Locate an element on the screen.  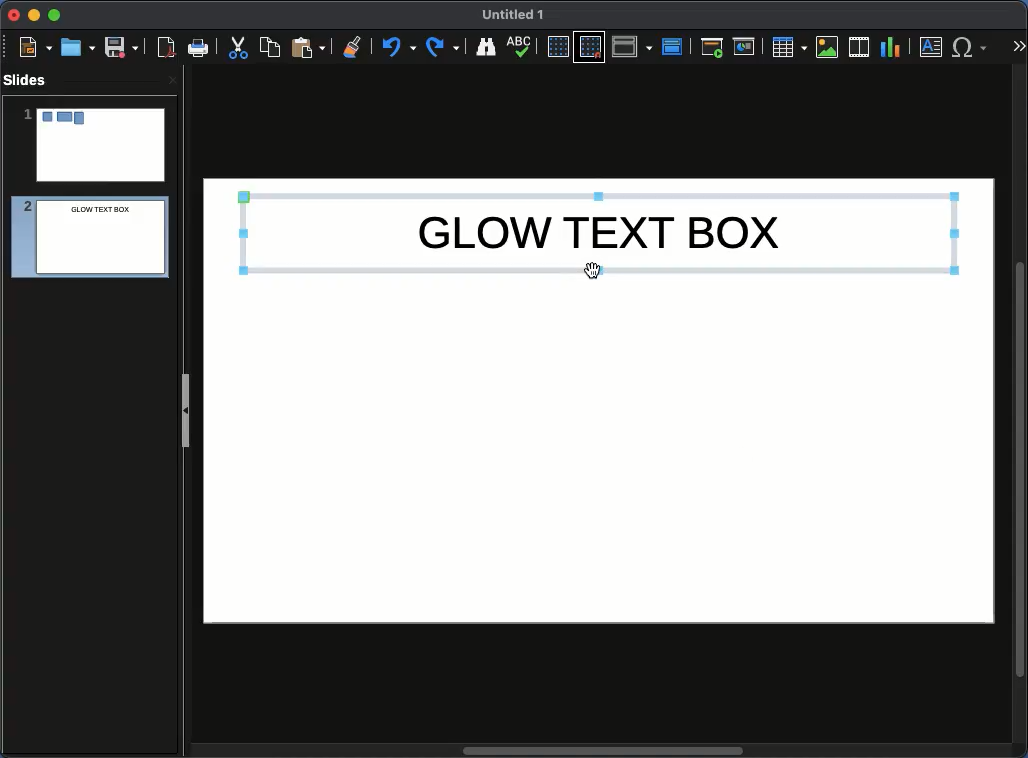
GLOW TEXT BOX is located at coordinates (598, 232).